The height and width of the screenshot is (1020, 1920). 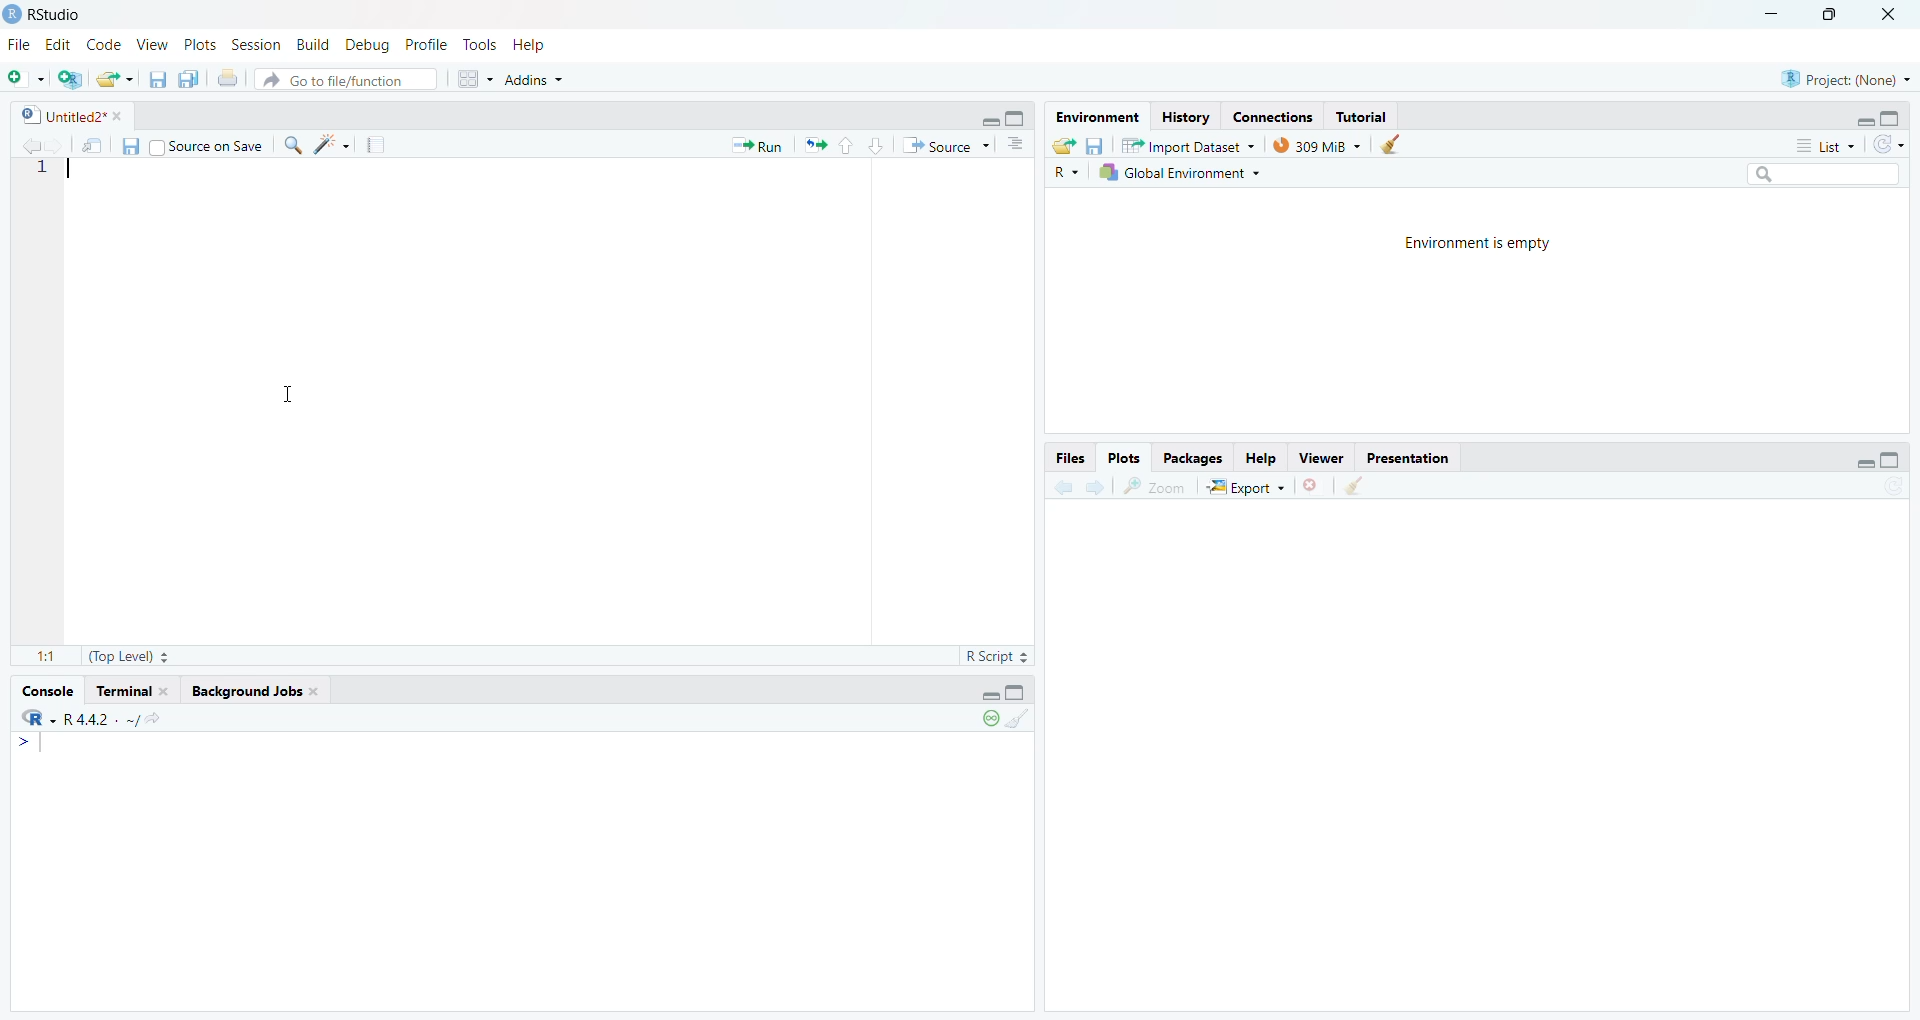 I want to click on Environment is empty, so click(x=1476, y=245).